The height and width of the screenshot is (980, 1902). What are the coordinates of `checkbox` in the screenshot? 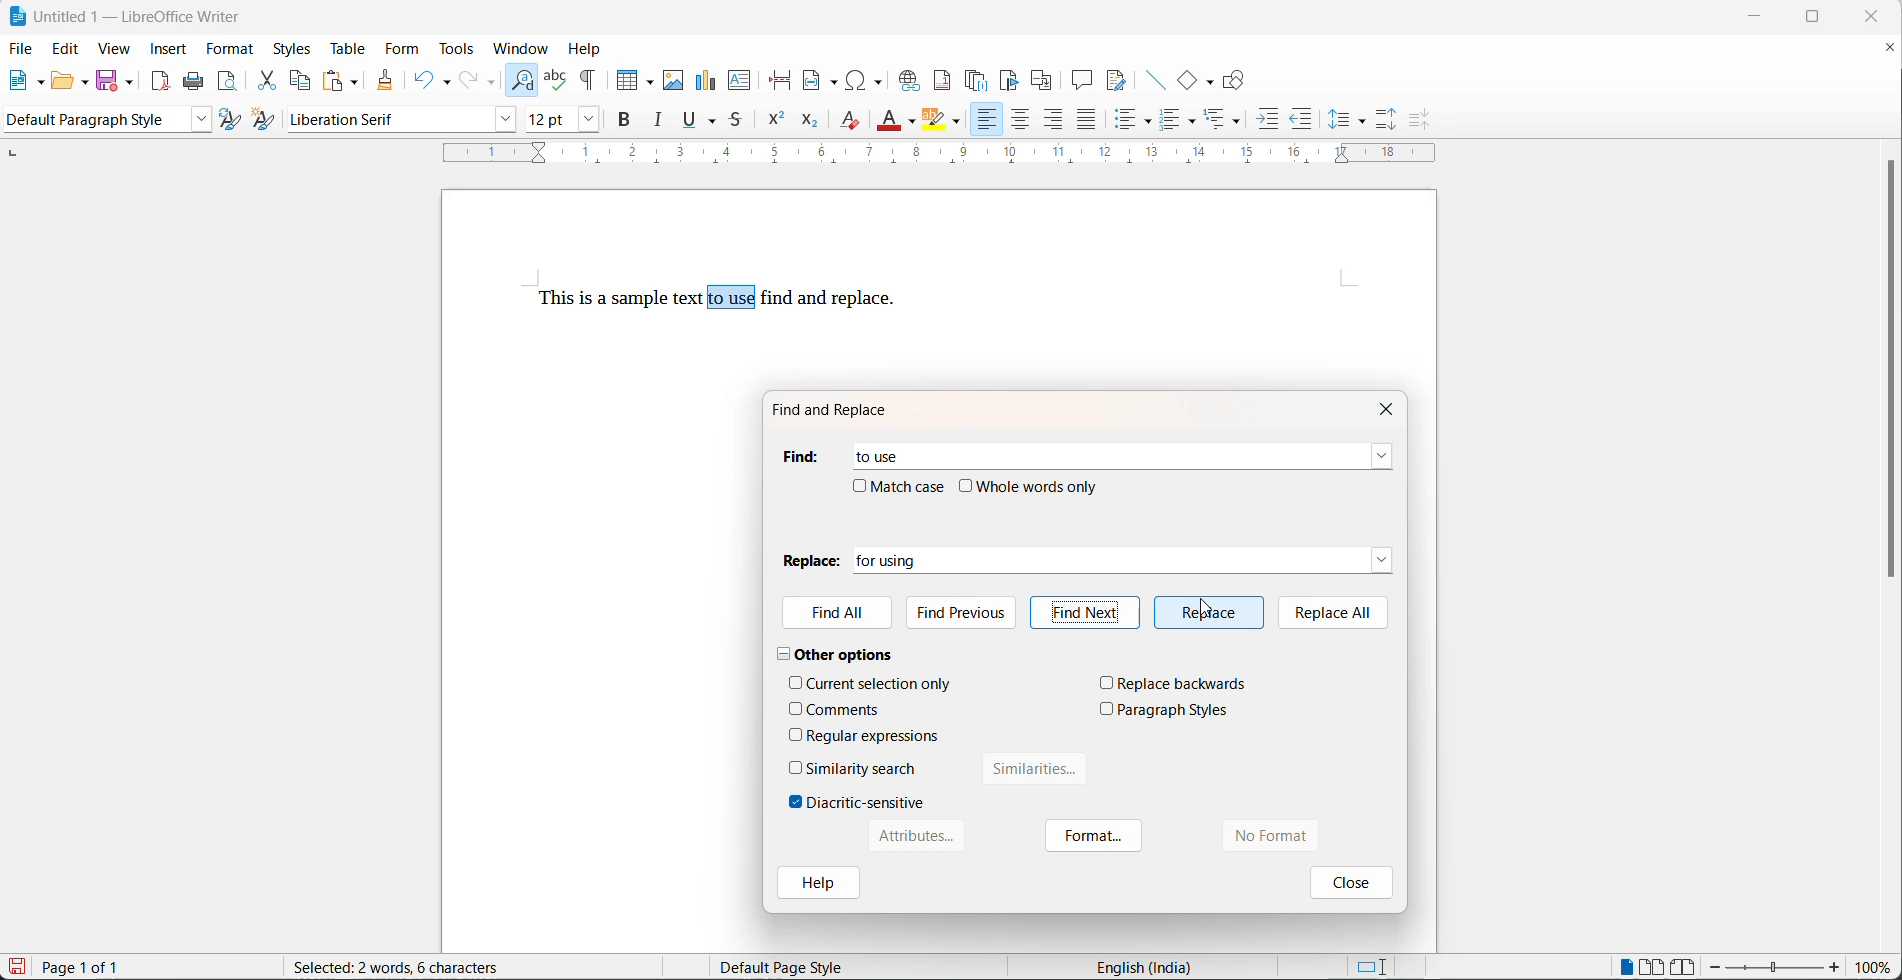 It's located at (859, 485).